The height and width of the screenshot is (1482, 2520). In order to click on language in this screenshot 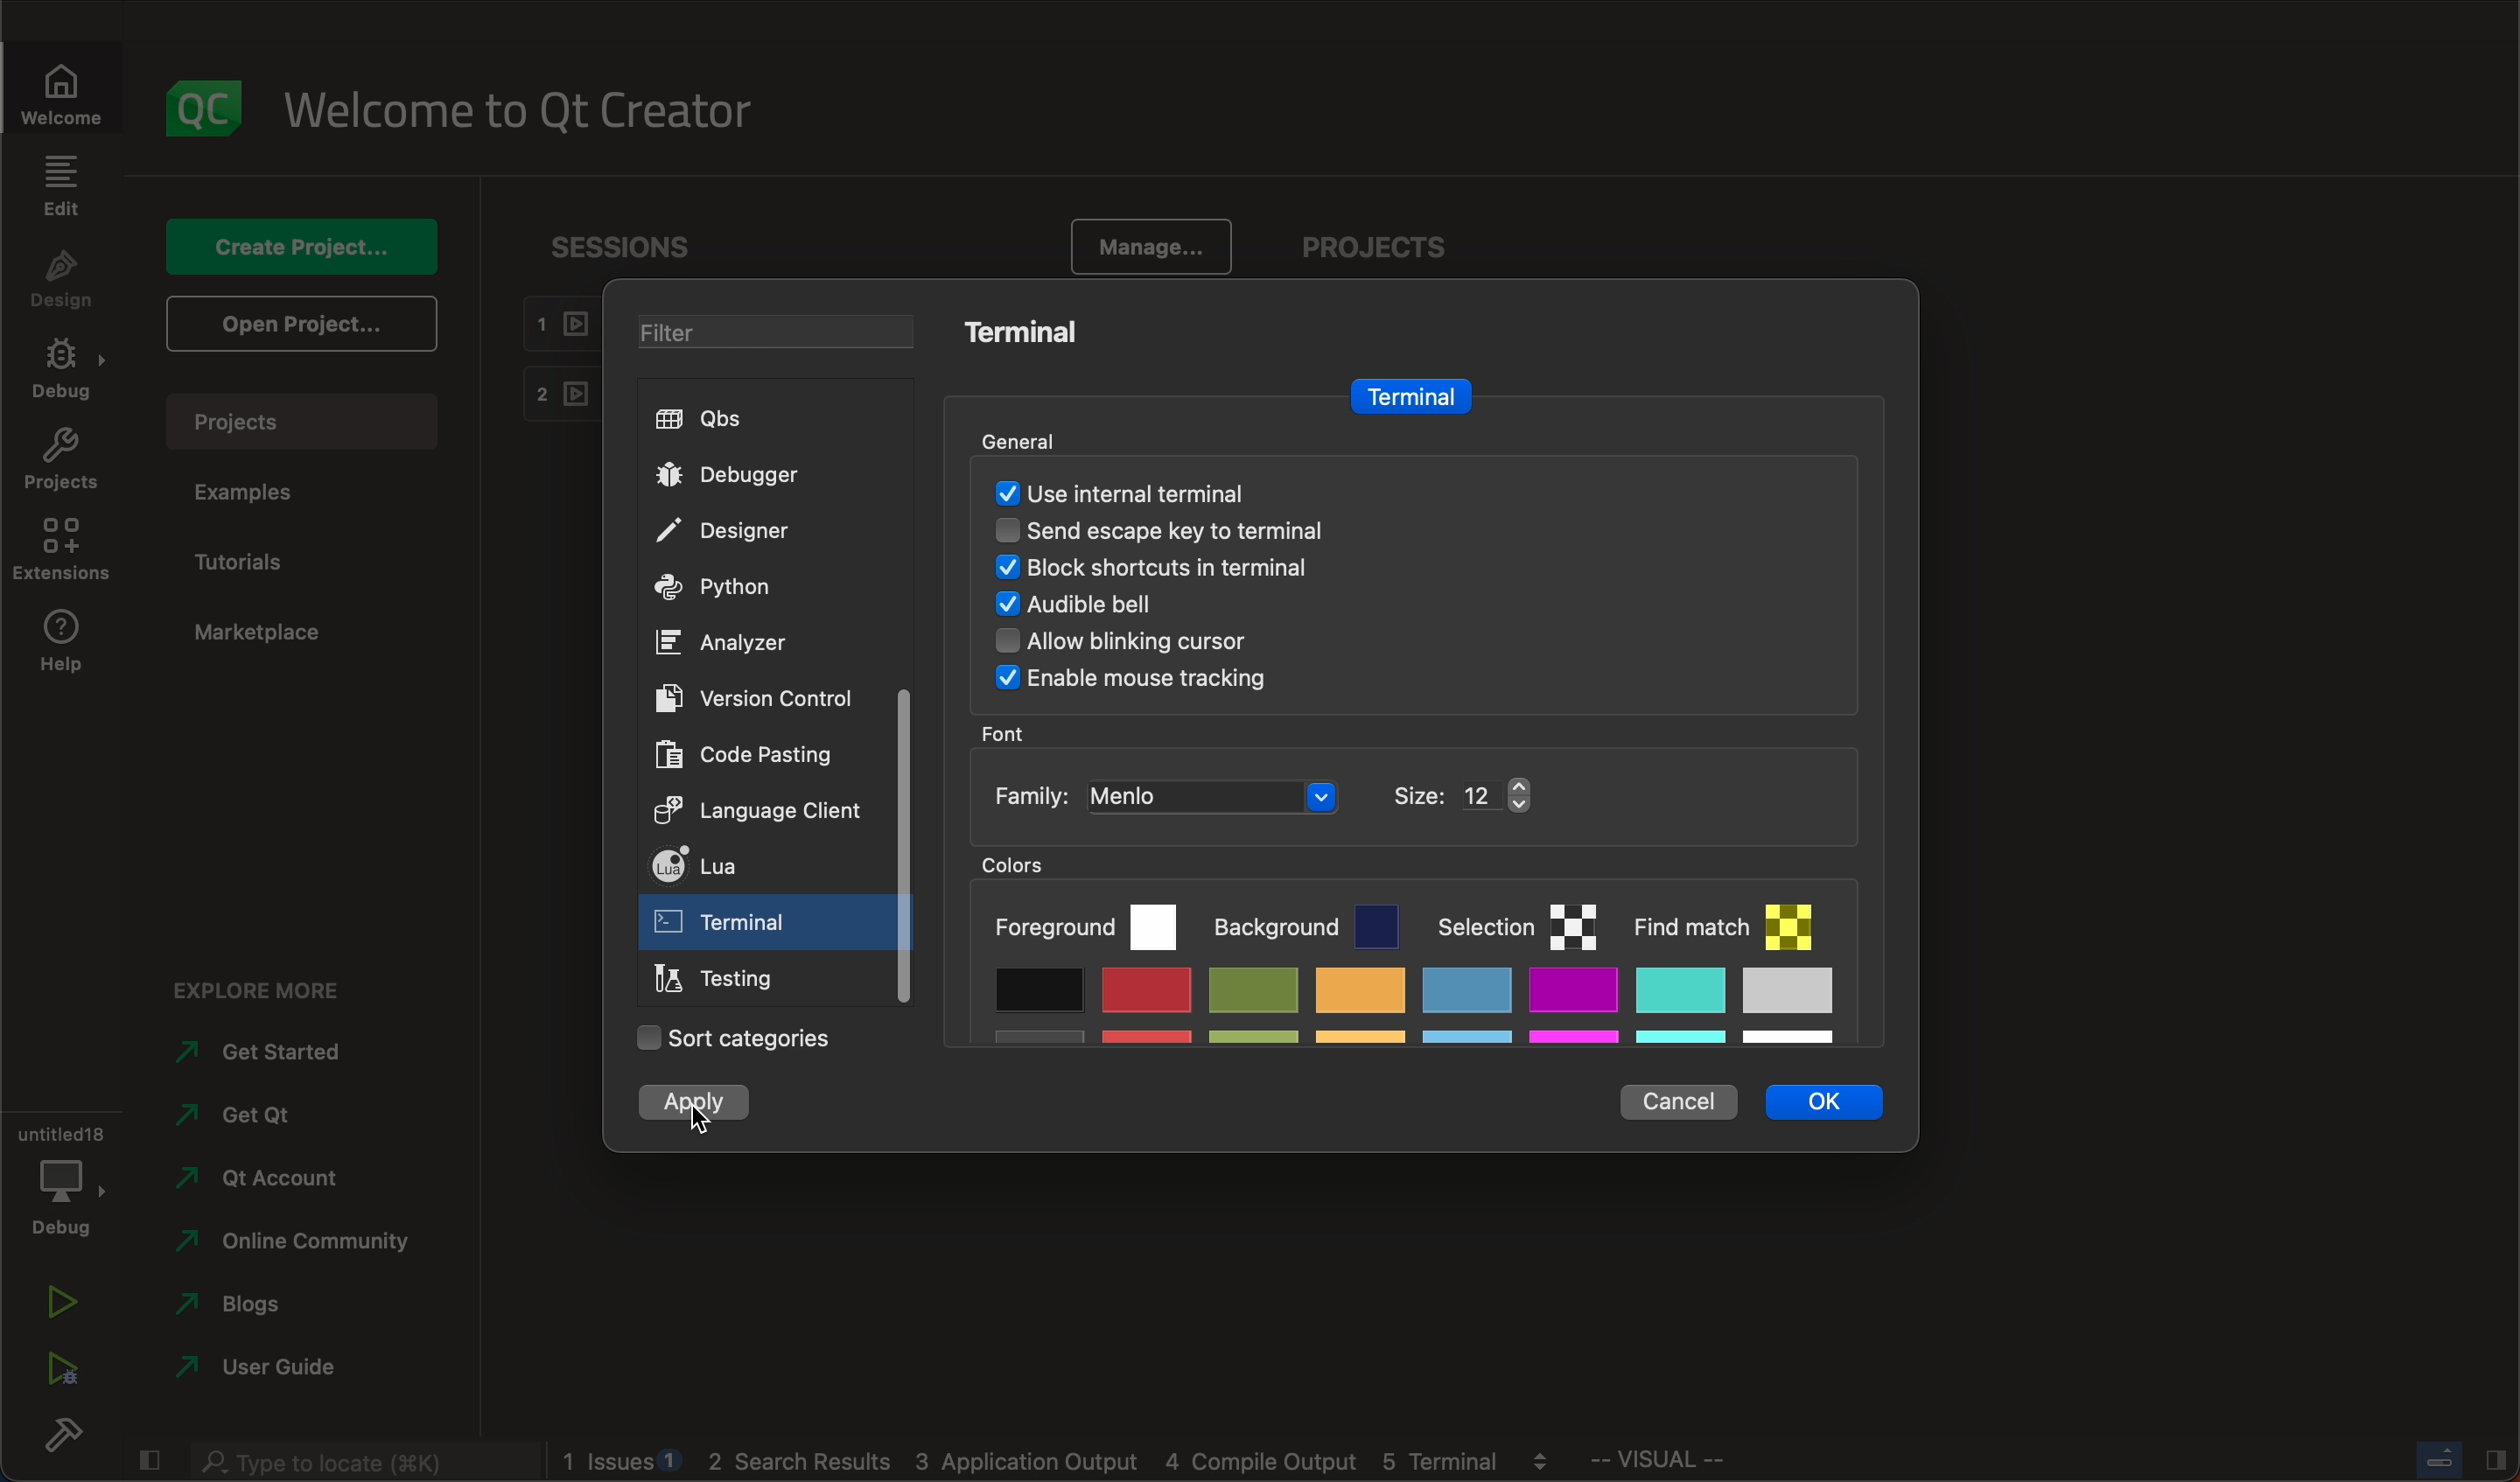, I will do `click(764, 814)`.